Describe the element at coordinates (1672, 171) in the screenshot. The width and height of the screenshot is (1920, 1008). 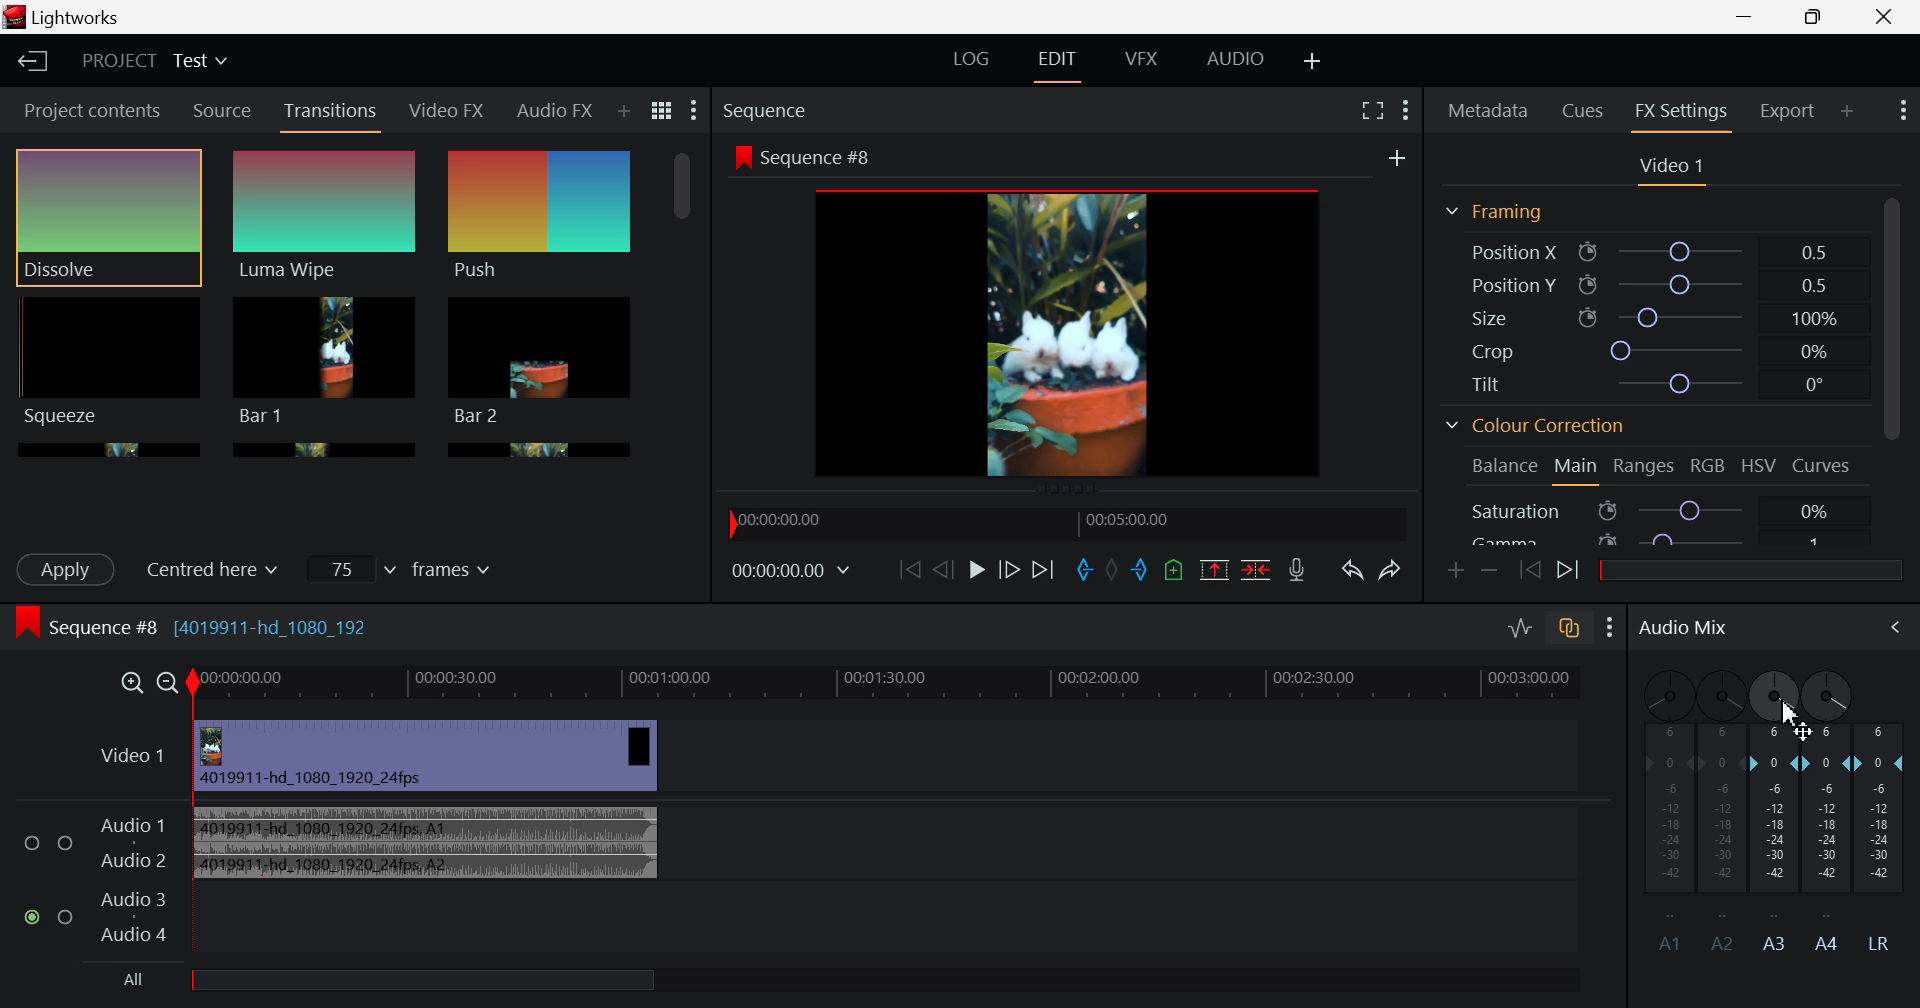
I see `Video Settings` at that location.